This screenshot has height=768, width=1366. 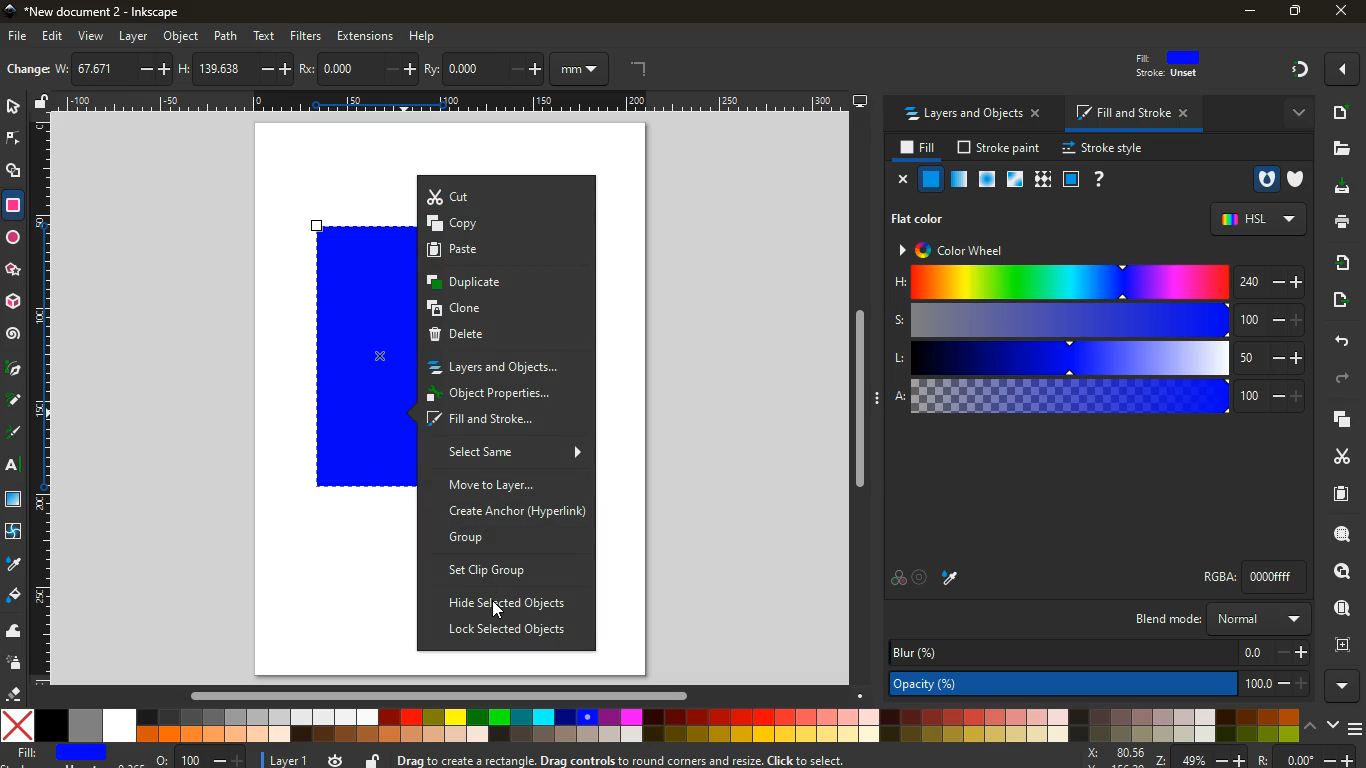 I want to click on file, so click(x=15, y=37).